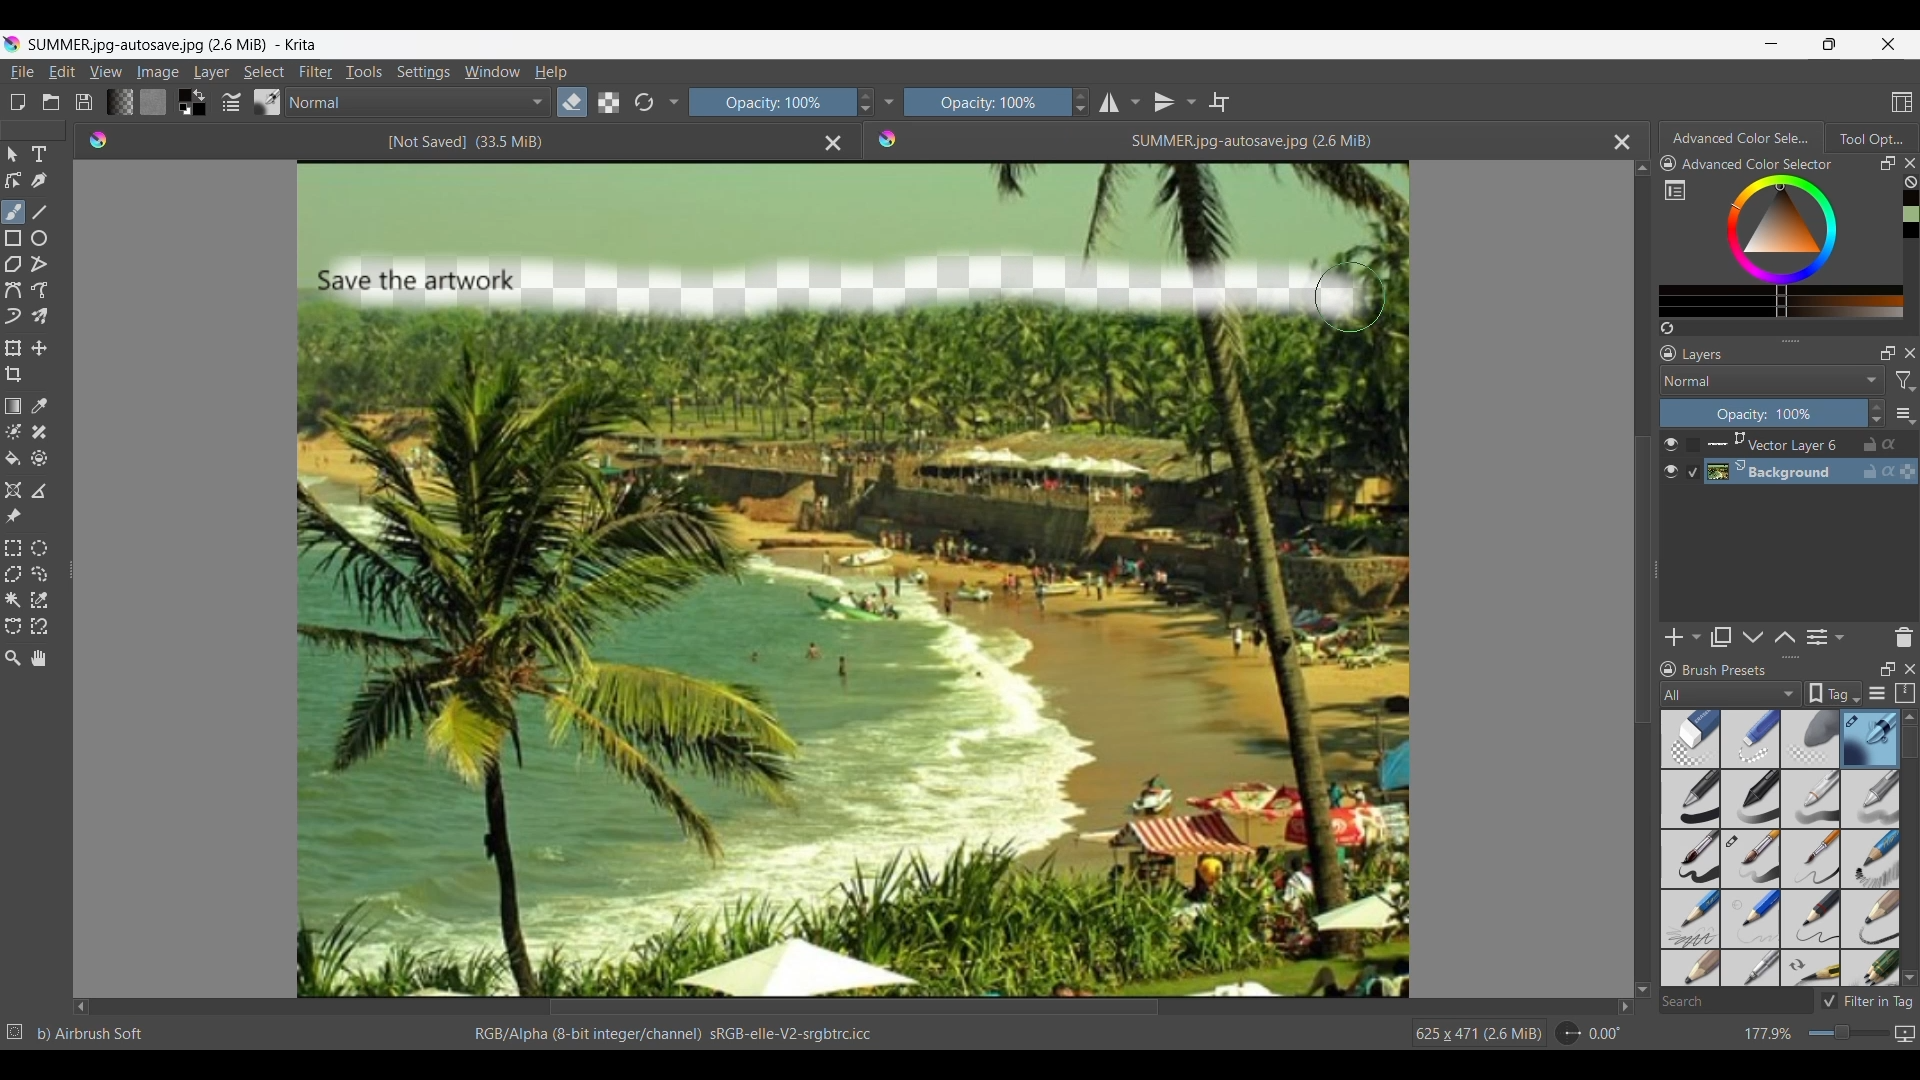 Image resolution: width=1920 pixels, height=1080 pixels. I want to click on Tool Options, so click(1872, 138).